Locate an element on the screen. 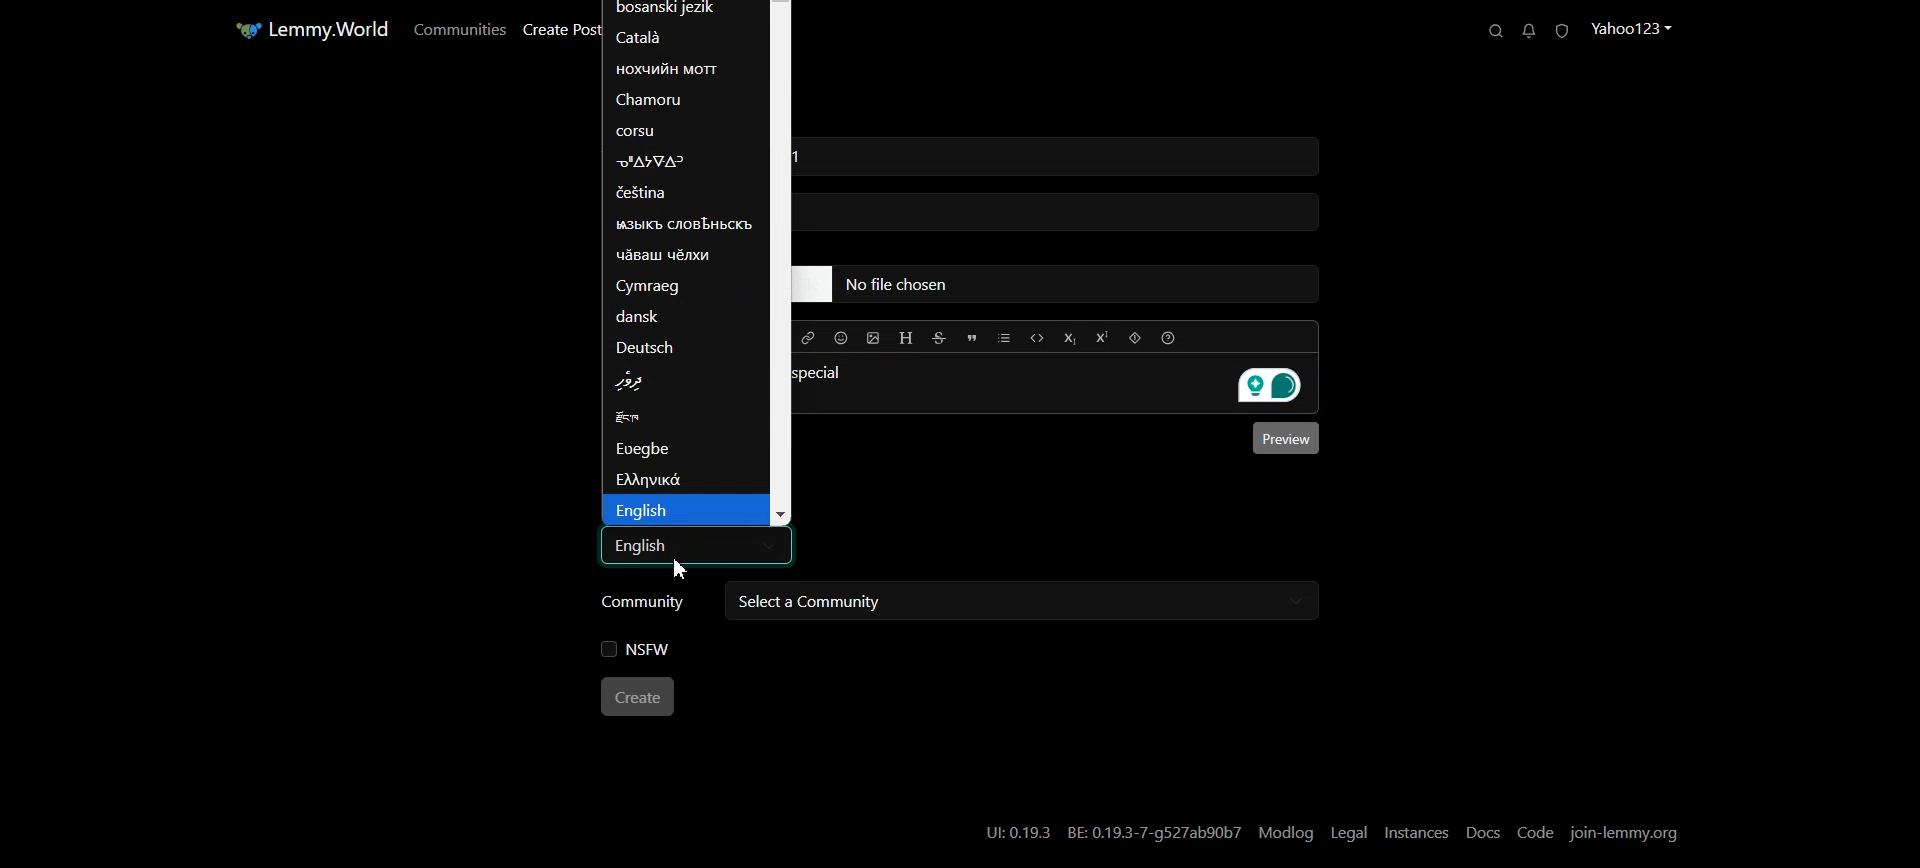  Header is located at coordinates (906, 338).